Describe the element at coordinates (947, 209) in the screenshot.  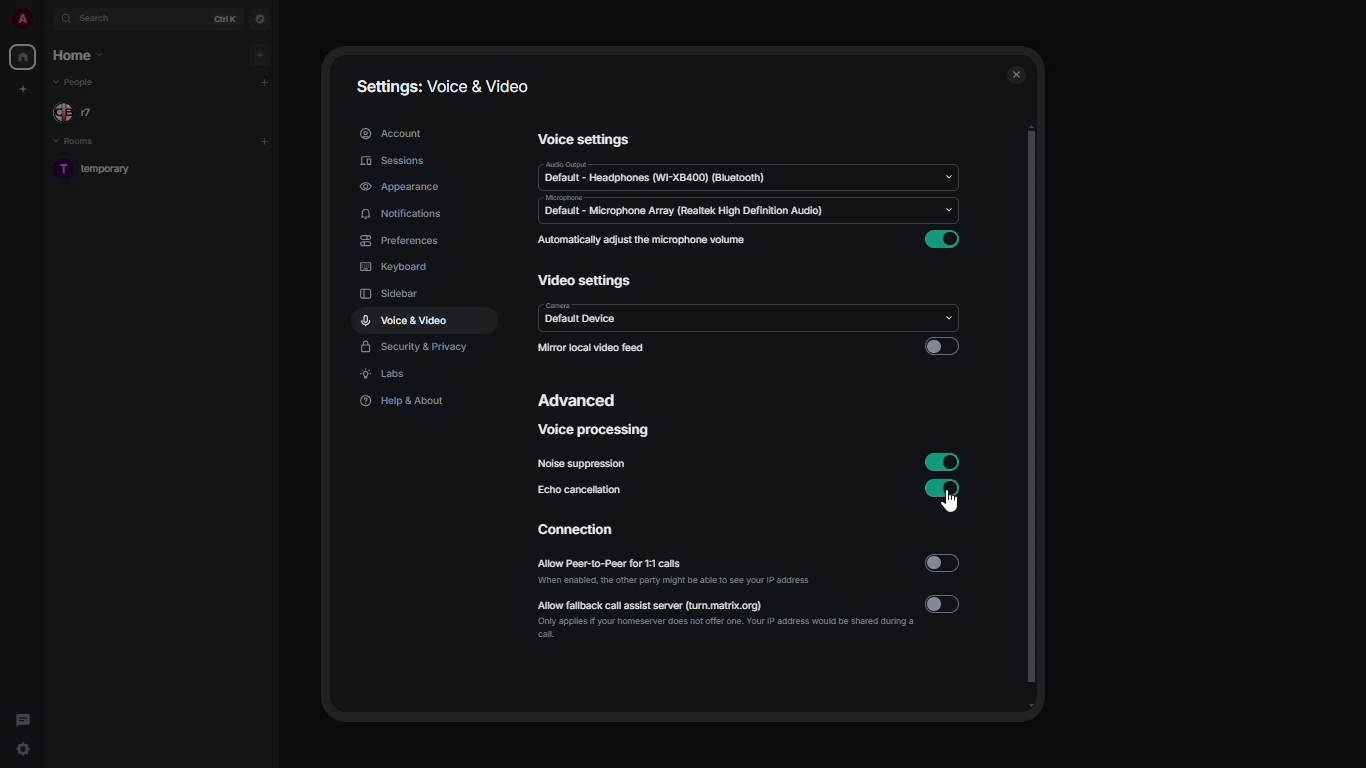
I see `drop down` at that location.